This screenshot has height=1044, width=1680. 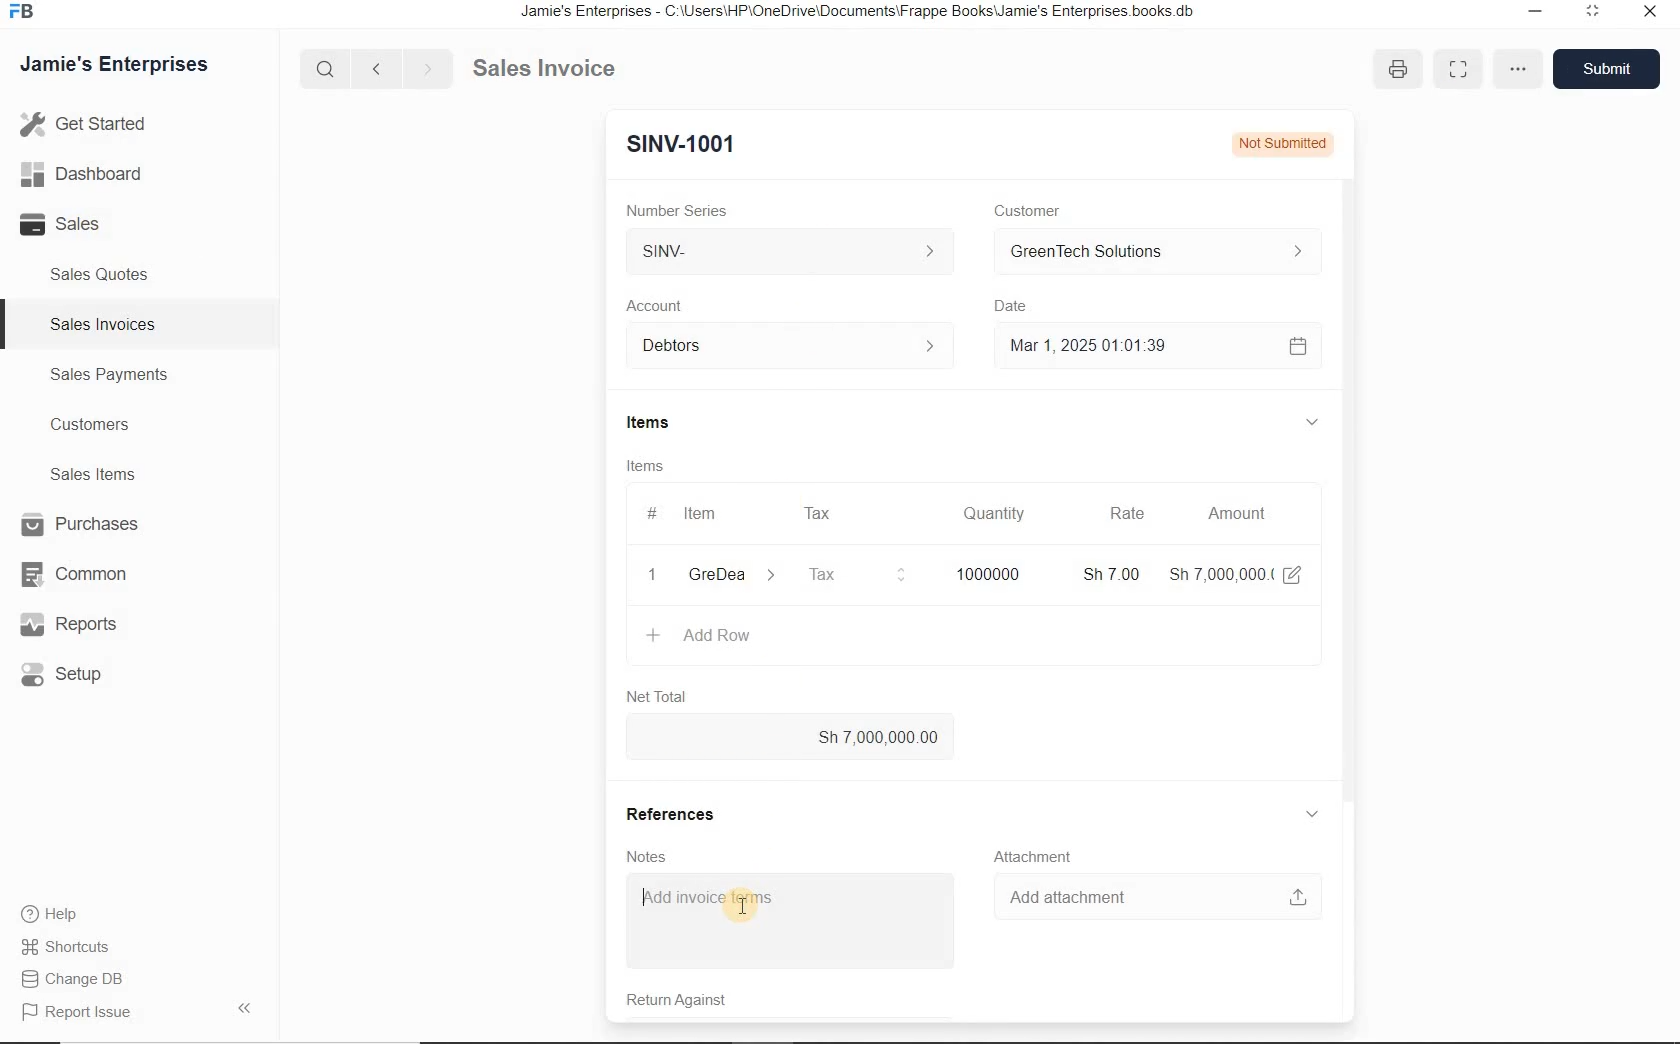 What do you see at coordinates (1293, 573) in the screenshot?
I see `edit` at bounding box center [1293, 573].